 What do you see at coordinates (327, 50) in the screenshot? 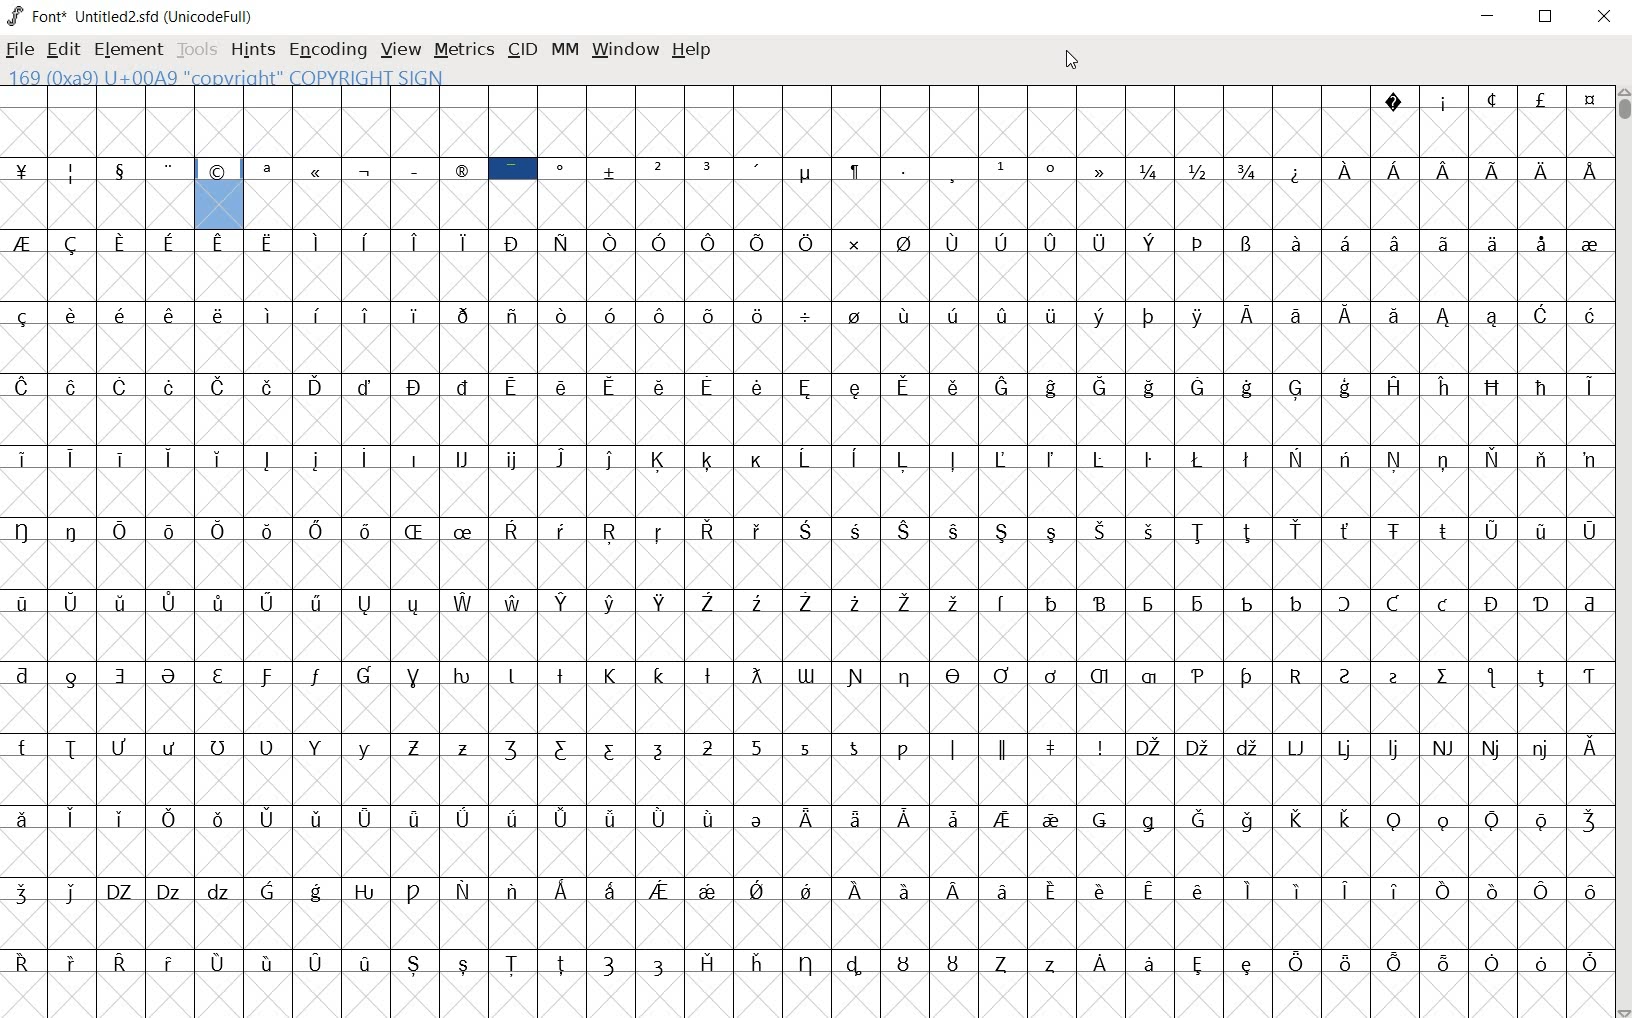
I see `Encoding` at bounding box center [327, 50].